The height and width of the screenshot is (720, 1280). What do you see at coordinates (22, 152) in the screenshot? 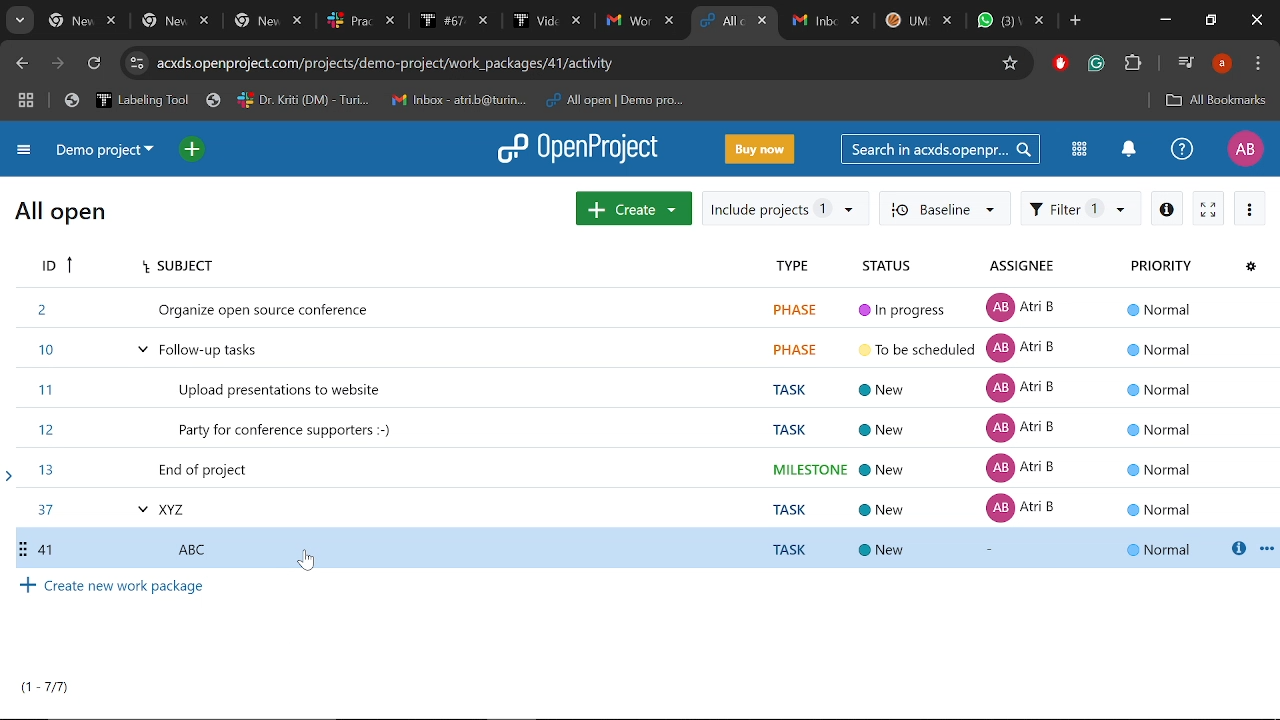
I see `Expand project menu` at bounding box center [22, 152].